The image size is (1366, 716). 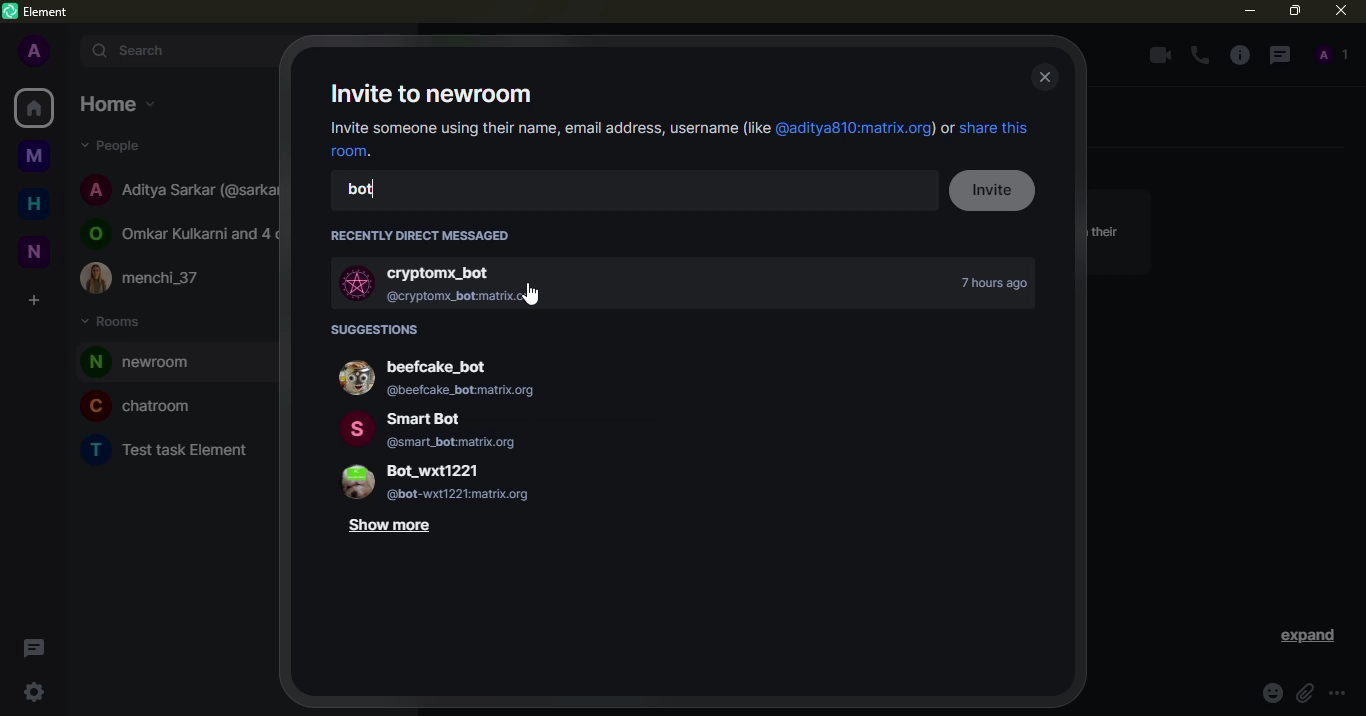 I want to click on attach, so click(x=1303, y=694).